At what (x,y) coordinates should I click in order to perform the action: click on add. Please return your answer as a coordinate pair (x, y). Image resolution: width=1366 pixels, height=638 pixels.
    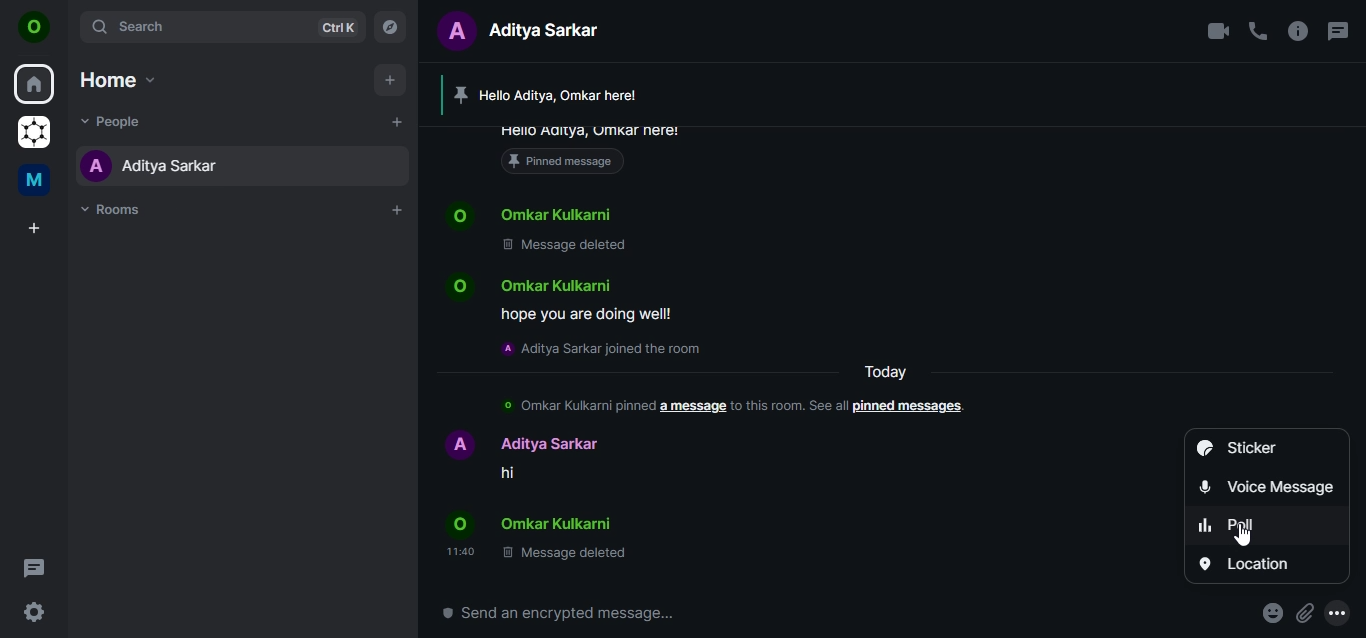
    Looking at the image, I should click on (396, 121).